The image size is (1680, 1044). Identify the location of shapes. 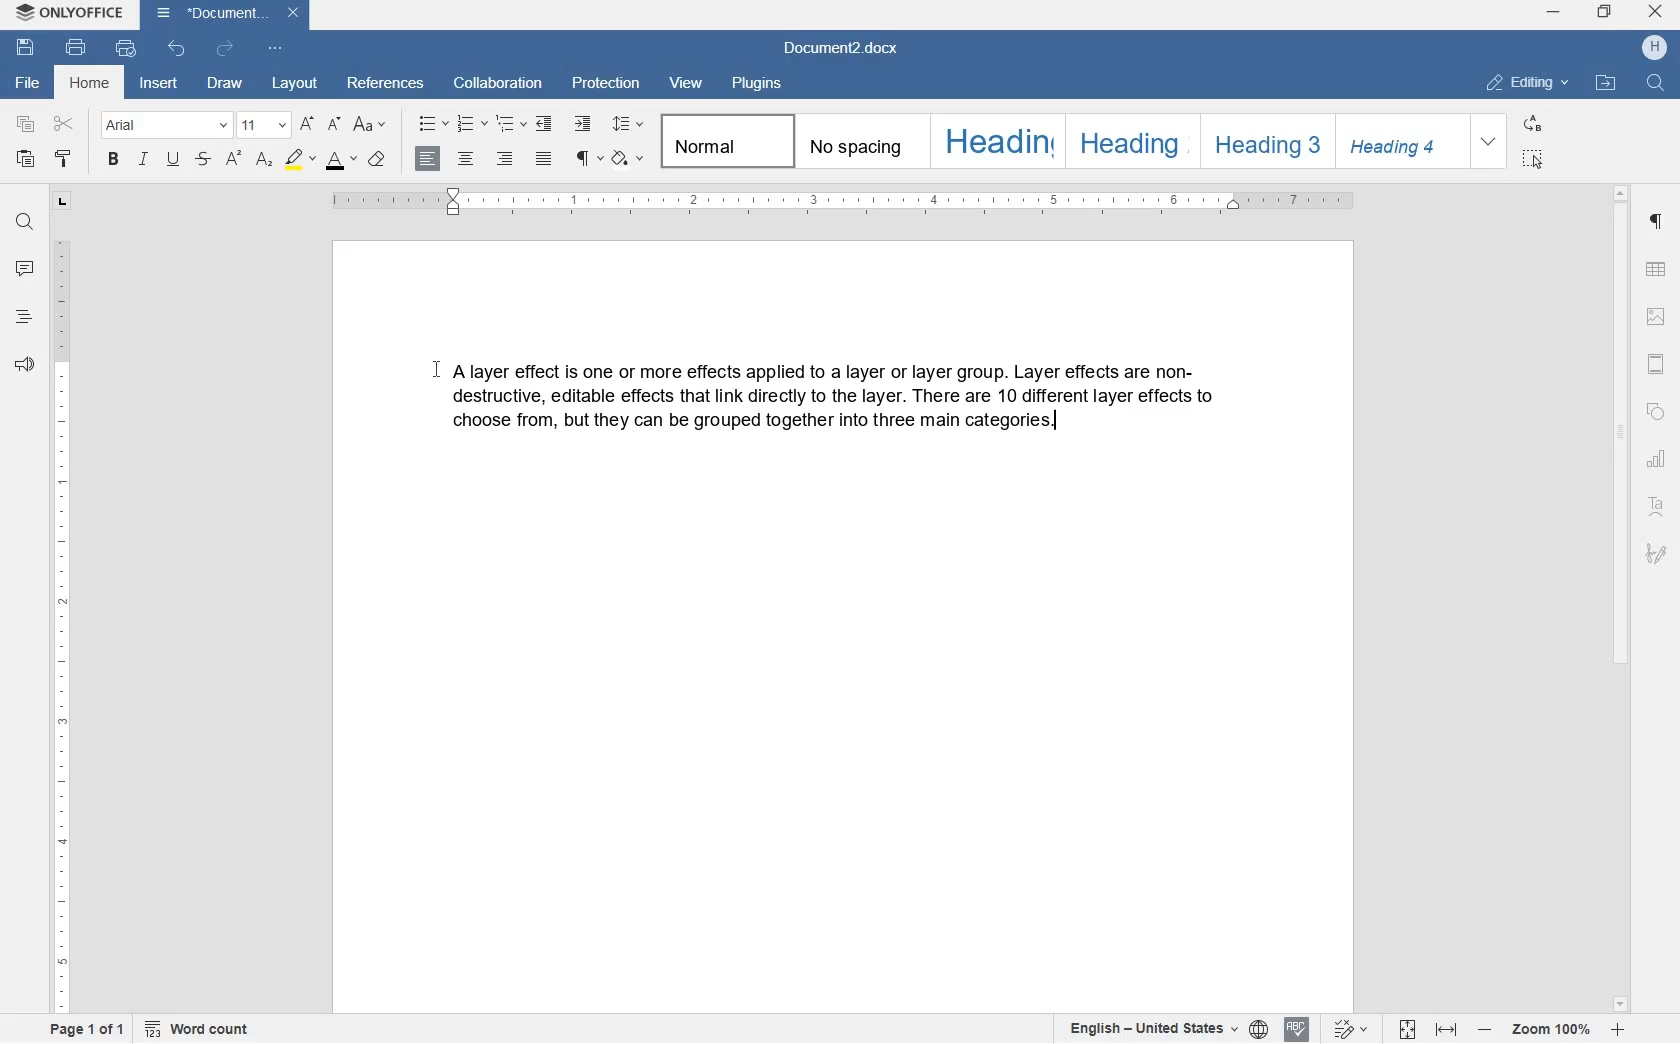
(1656, 409).